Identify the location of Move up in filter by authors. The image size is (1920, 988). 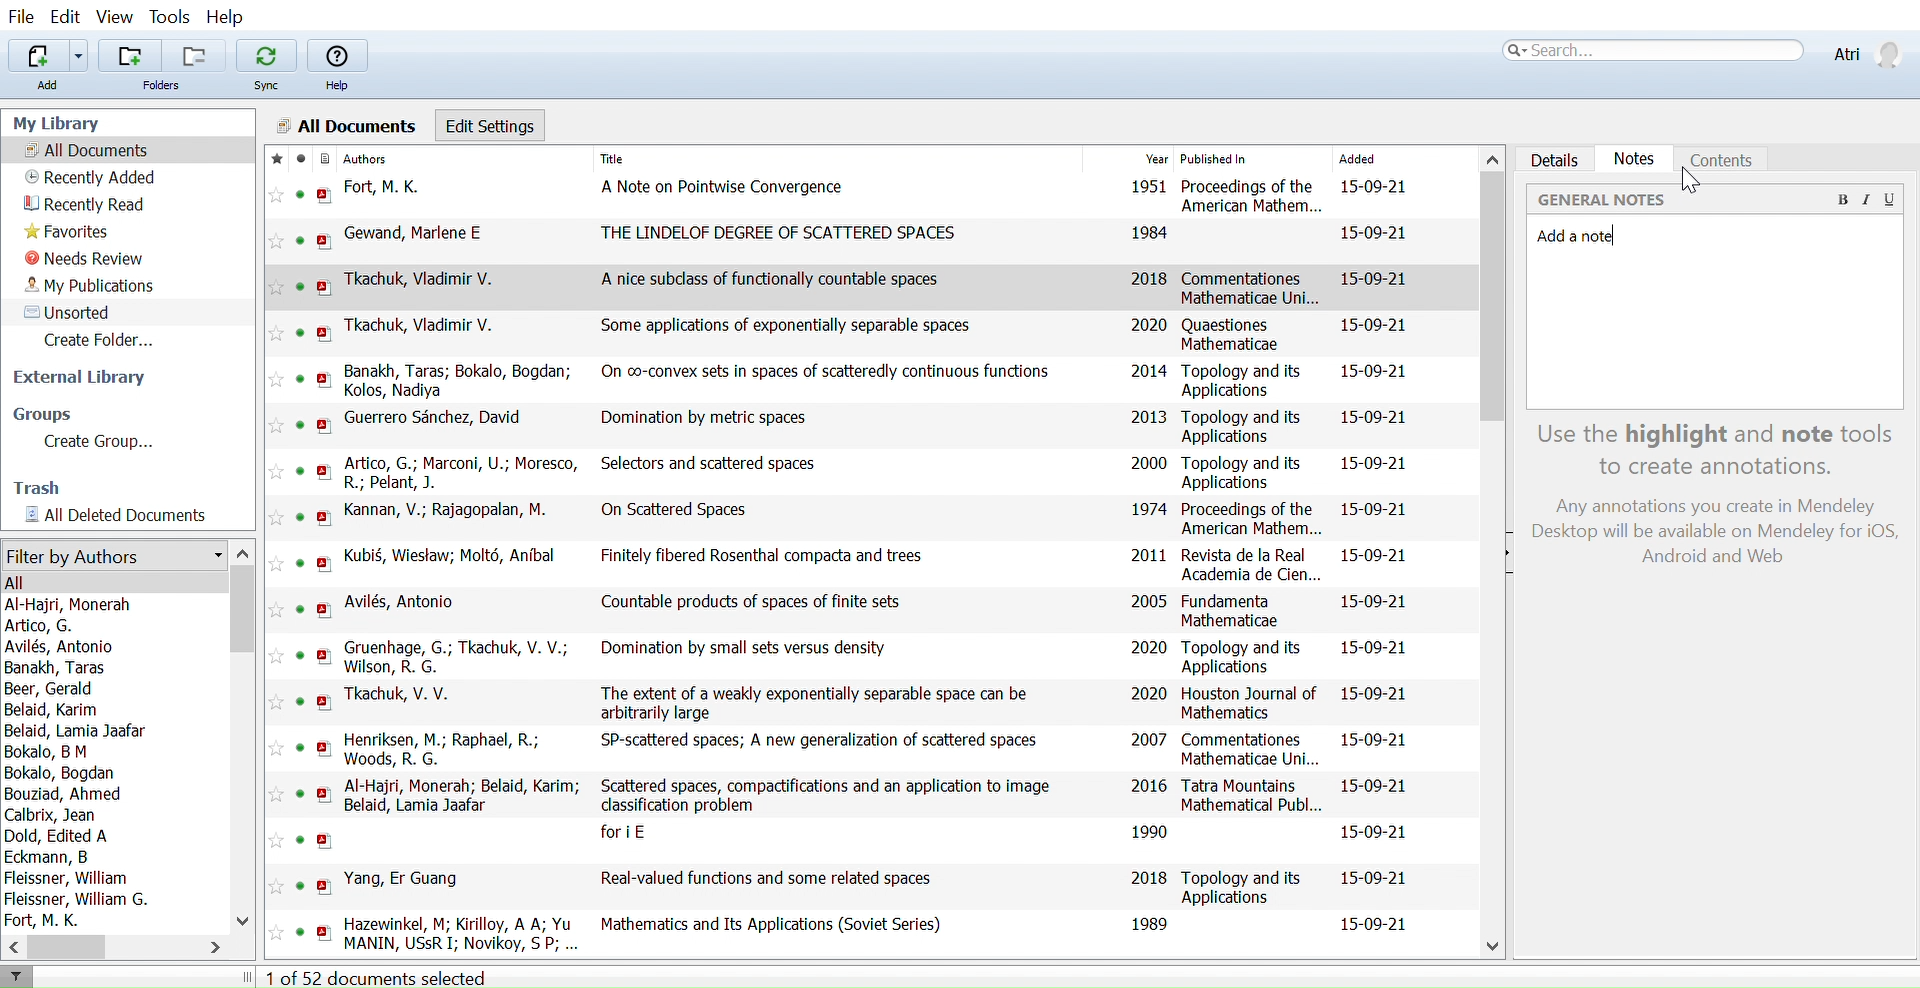
(242, 551).